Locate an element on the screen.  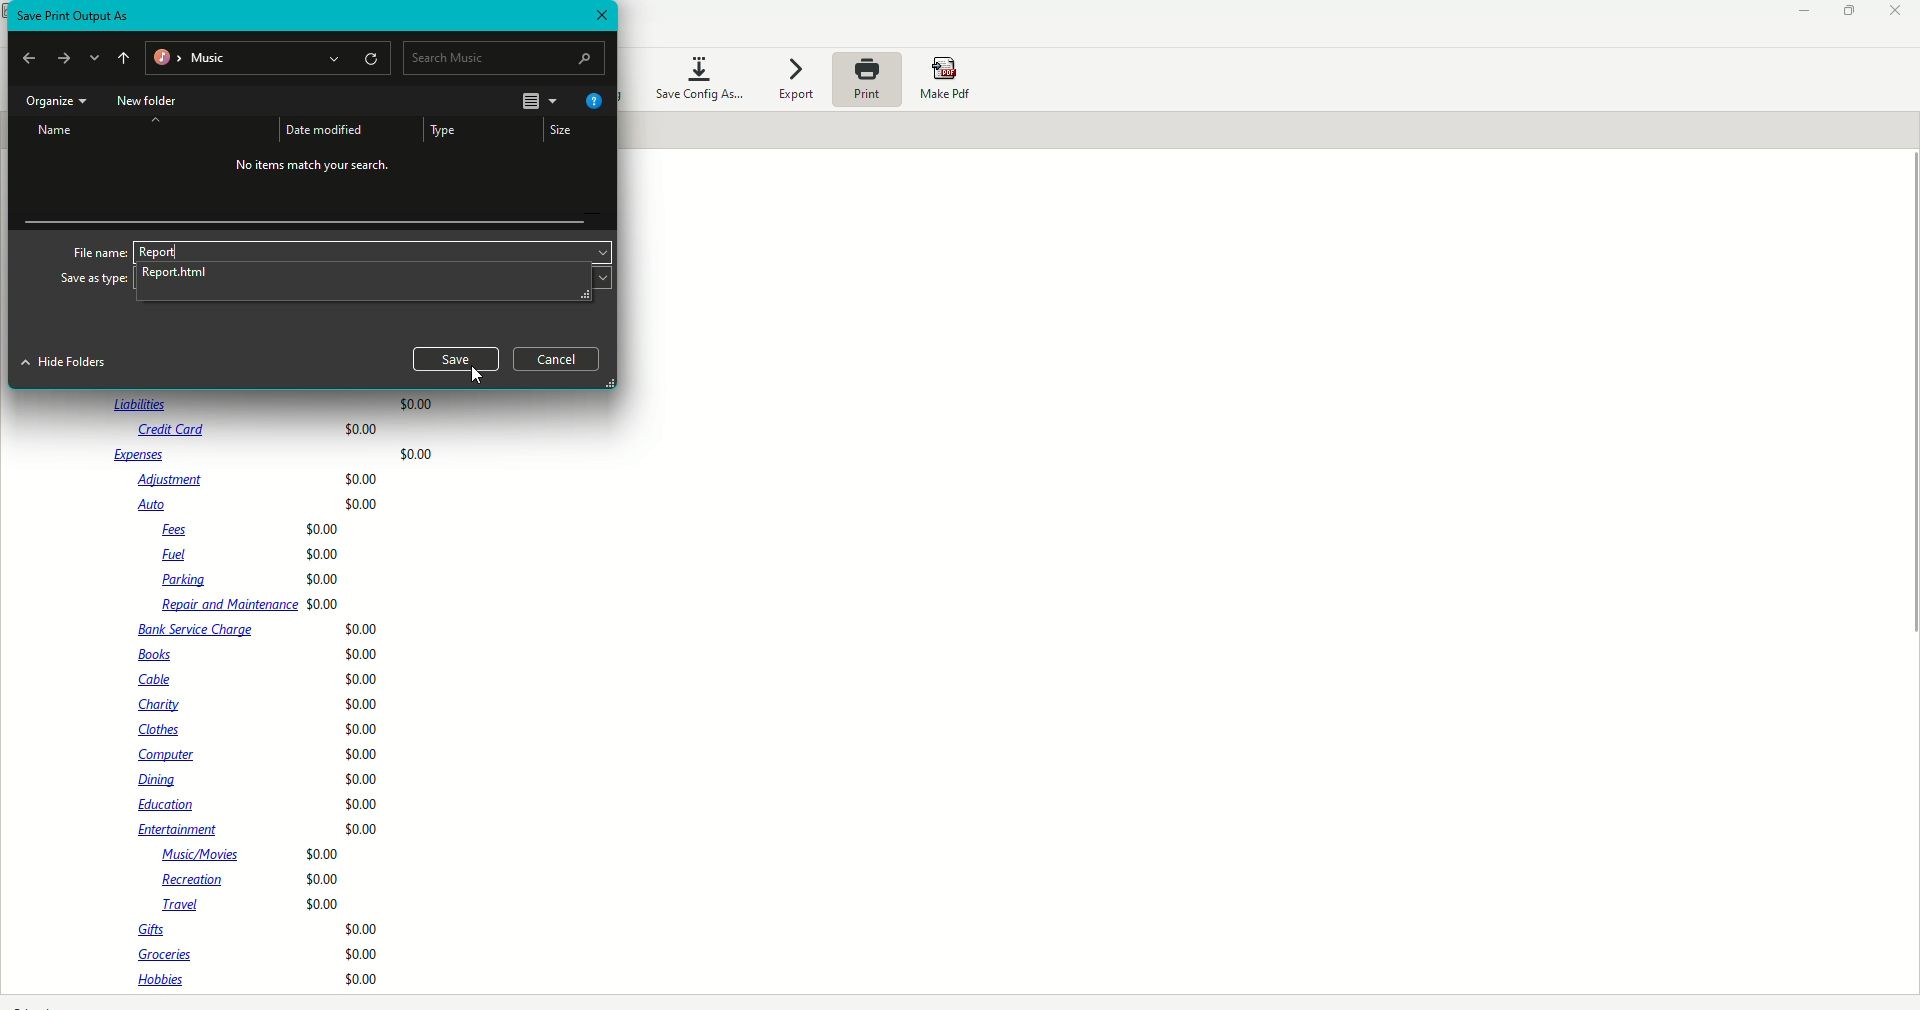
Report is located at coordinates (159, 252).